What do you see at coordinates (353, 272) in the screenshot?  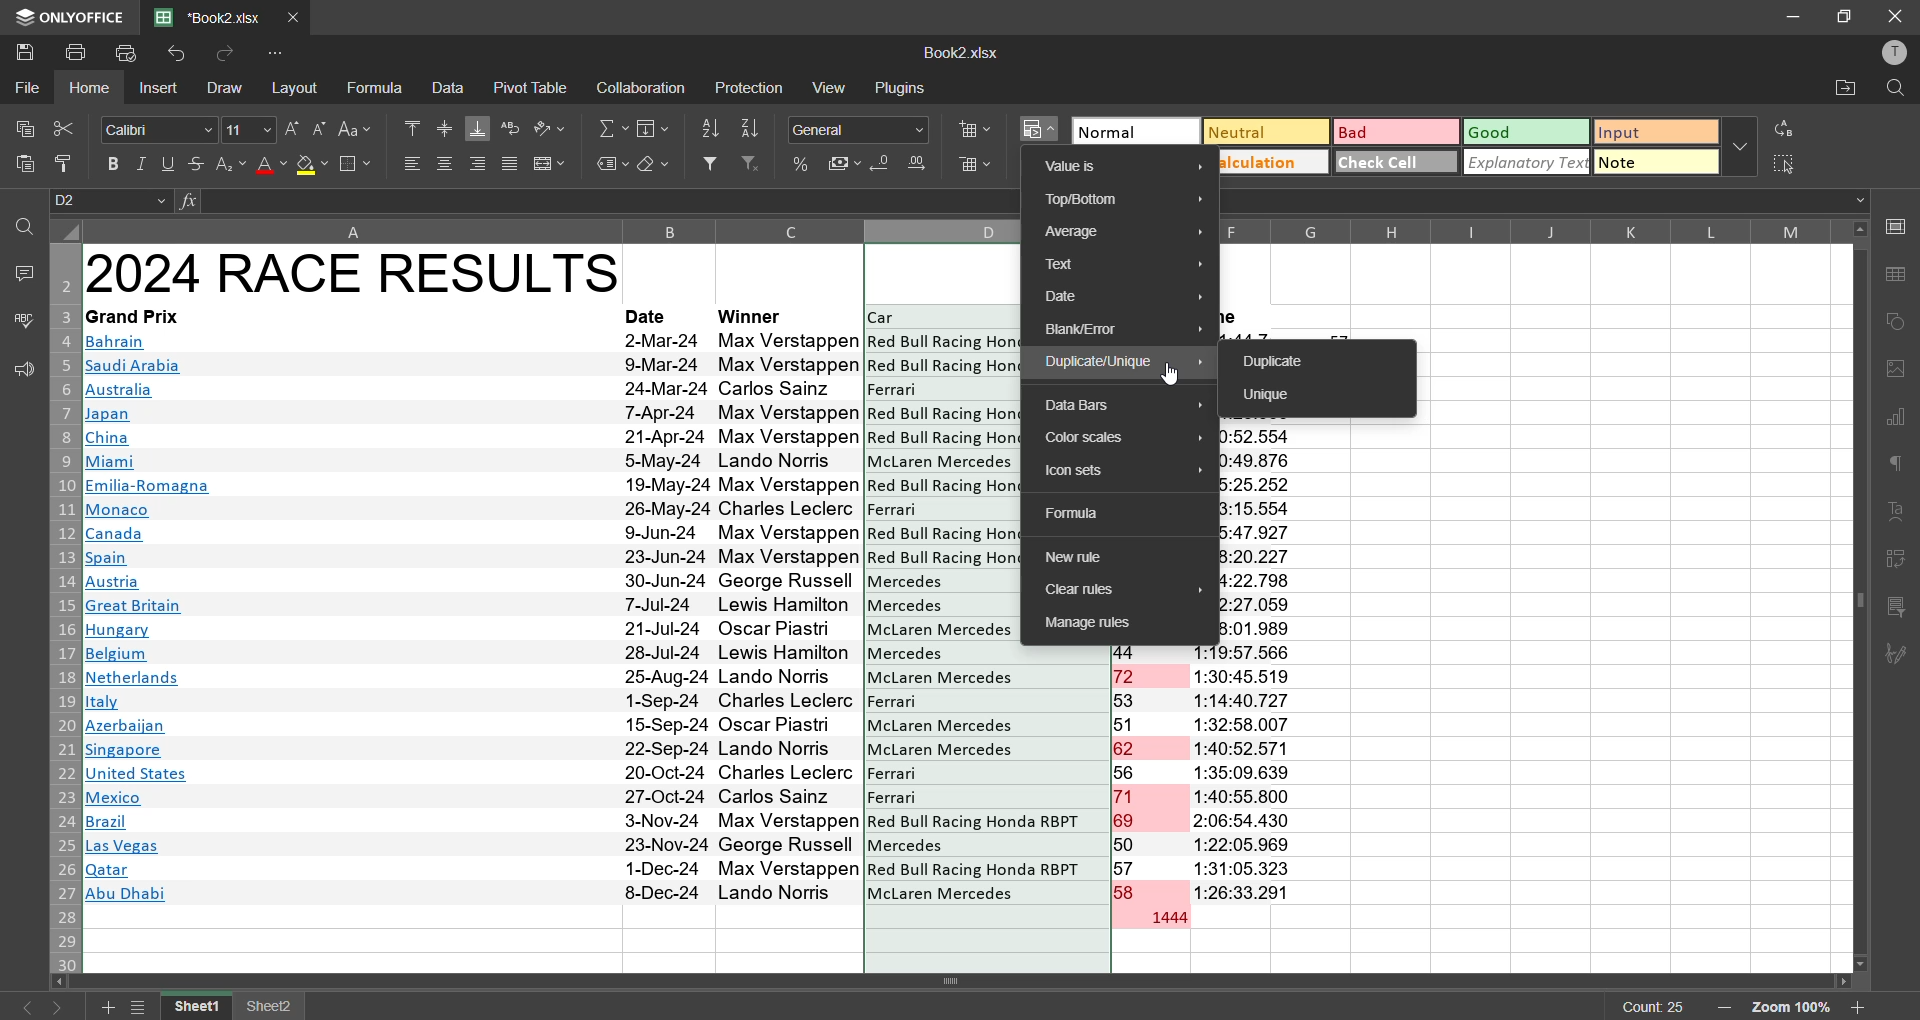 I see `race results ` at bounding box center [353, 272].